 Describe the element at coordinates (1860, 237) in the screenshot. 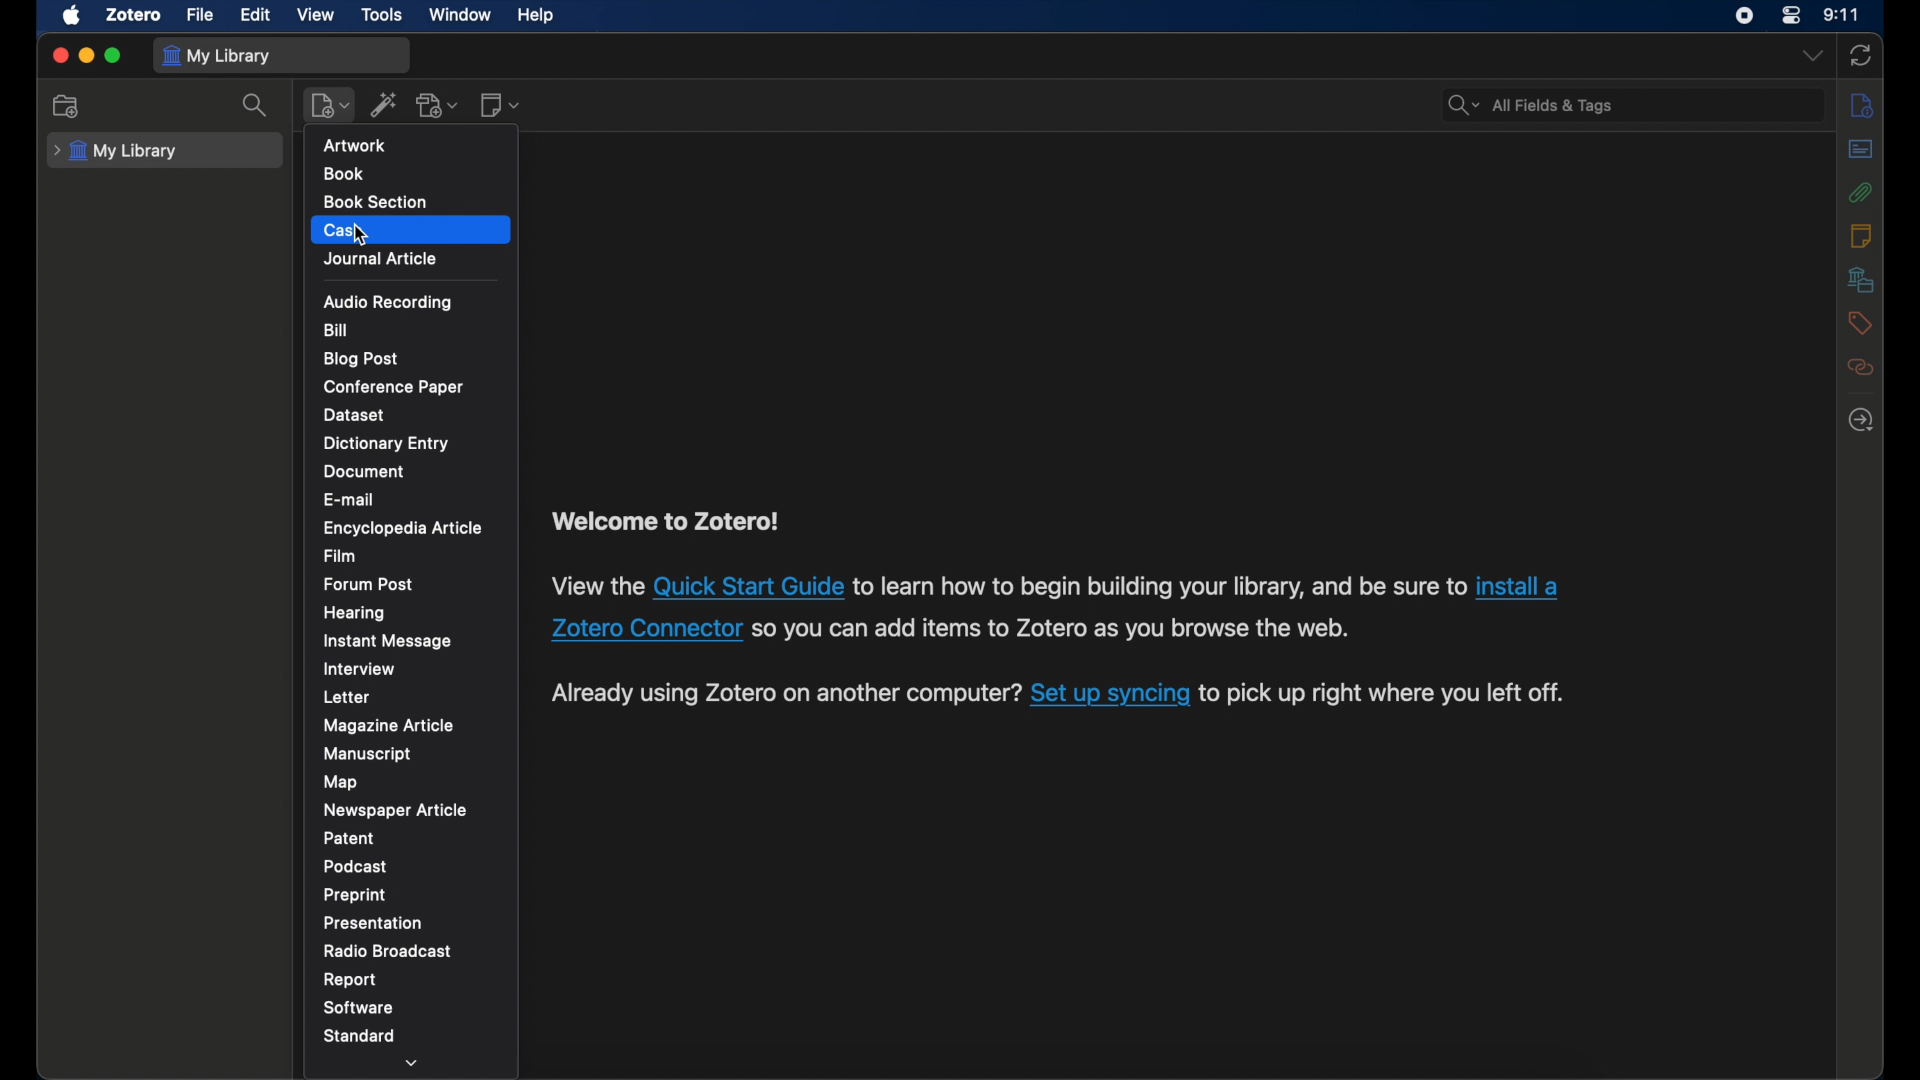

I see `notes` at that location.